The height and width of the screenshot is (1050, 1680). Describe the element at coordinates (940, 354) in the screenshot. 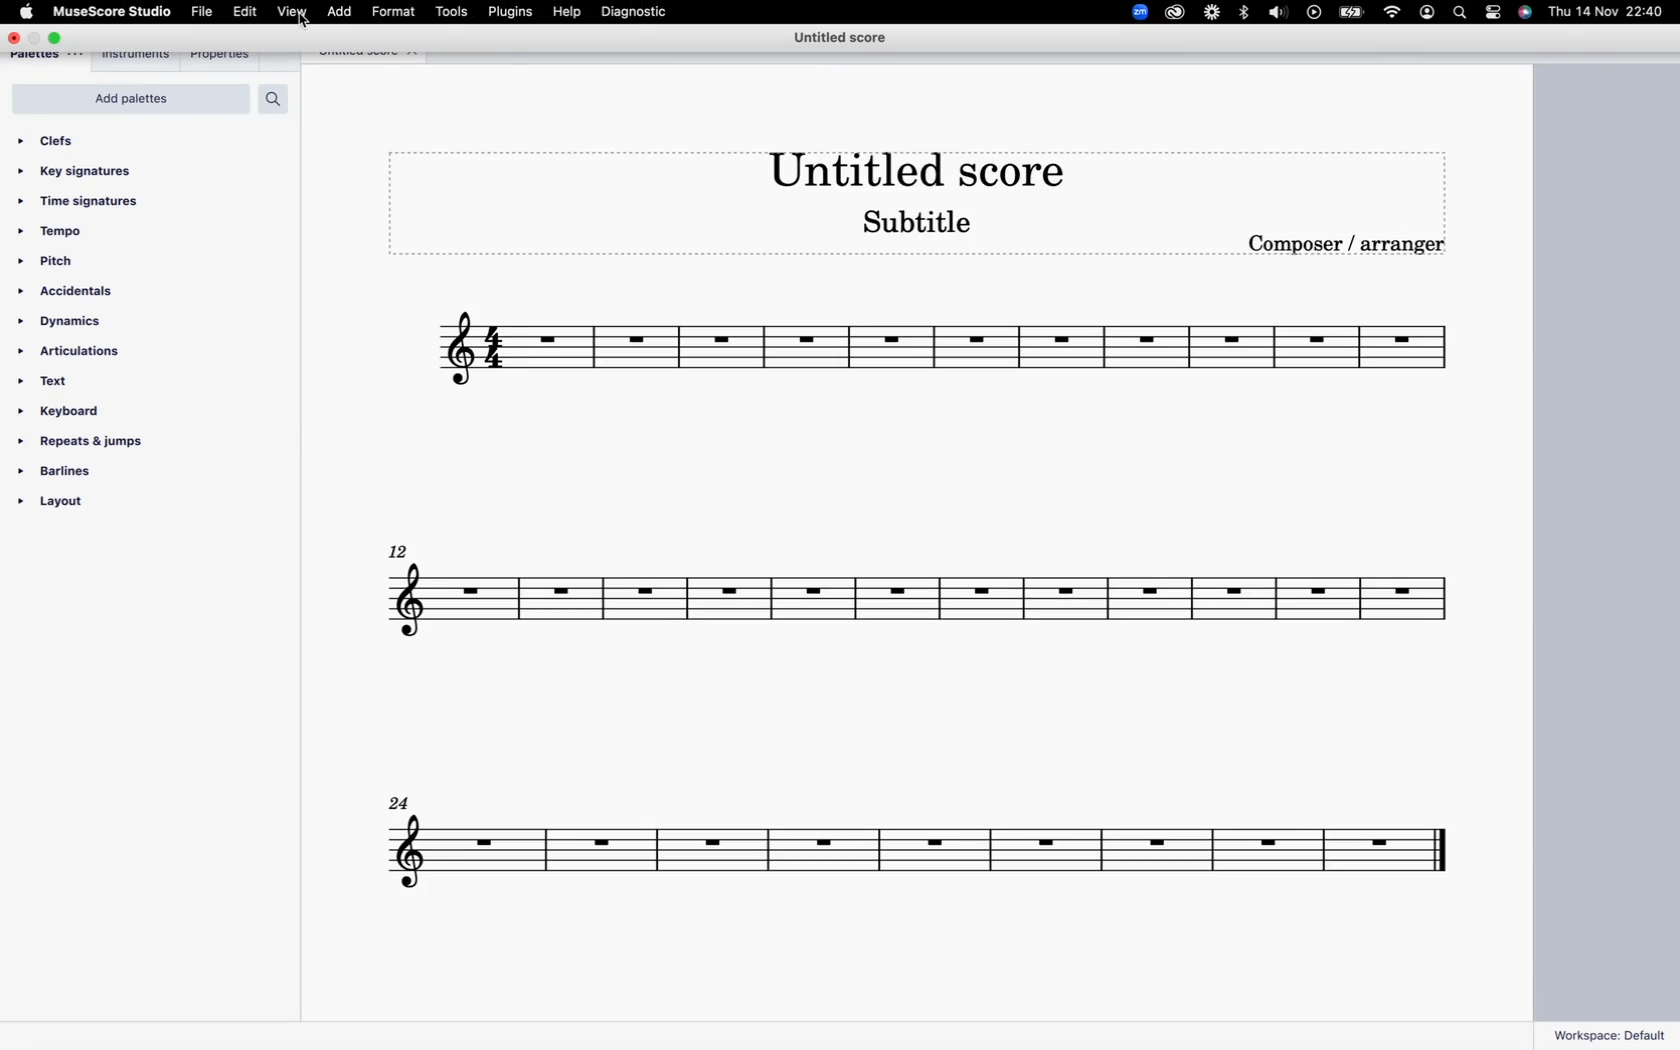

I see `score` at that location.